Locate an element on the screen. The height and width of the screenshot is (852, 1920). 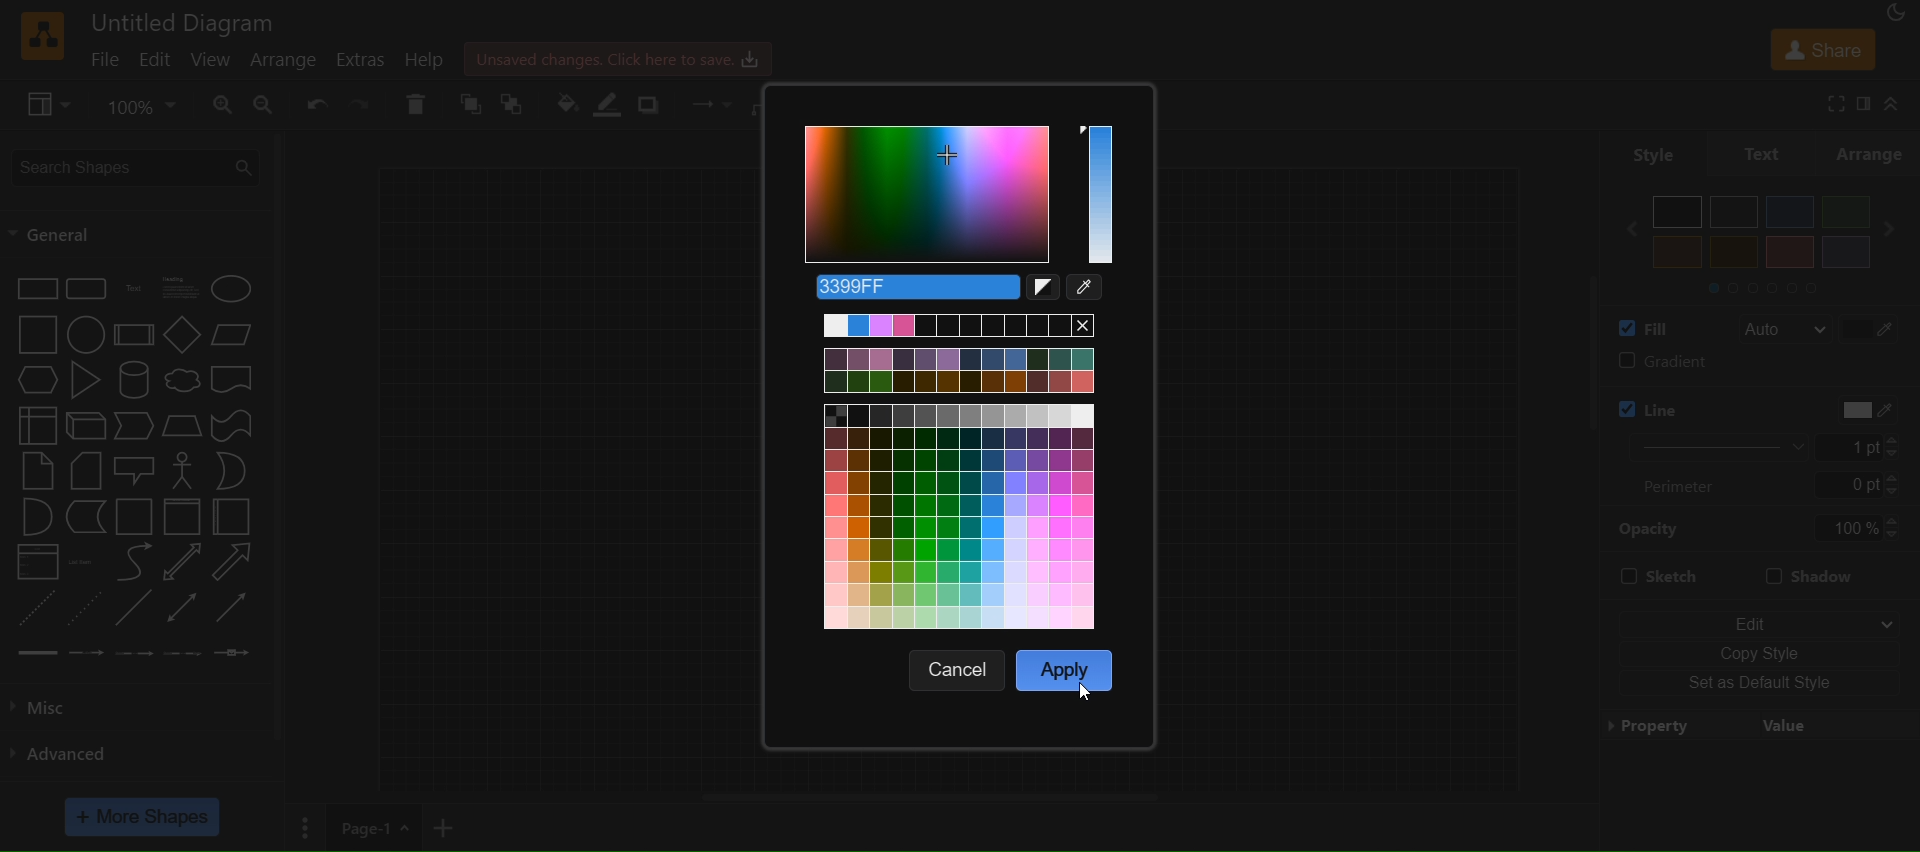
ellipse is located at coordinates (235, 288).